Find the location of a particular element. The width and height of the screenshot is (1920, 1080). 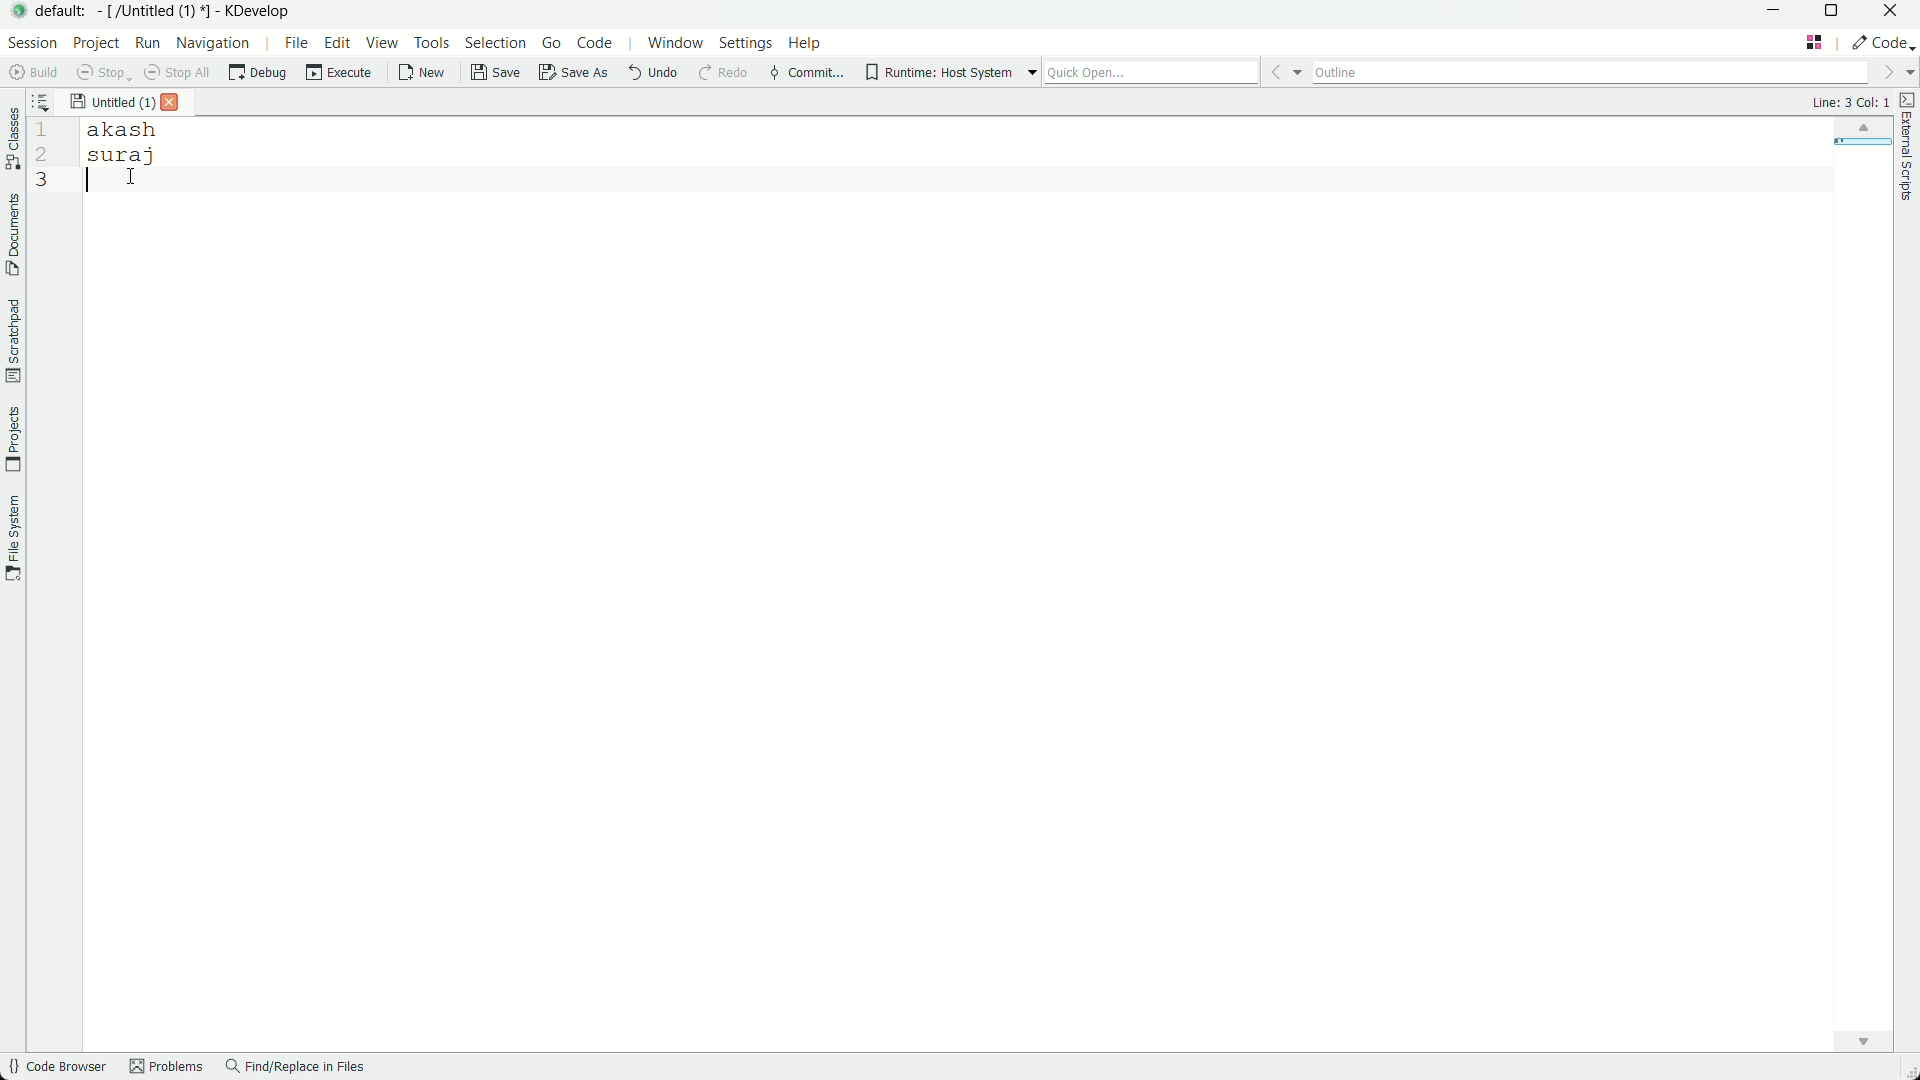

undo is located at coordinates (649, 74).